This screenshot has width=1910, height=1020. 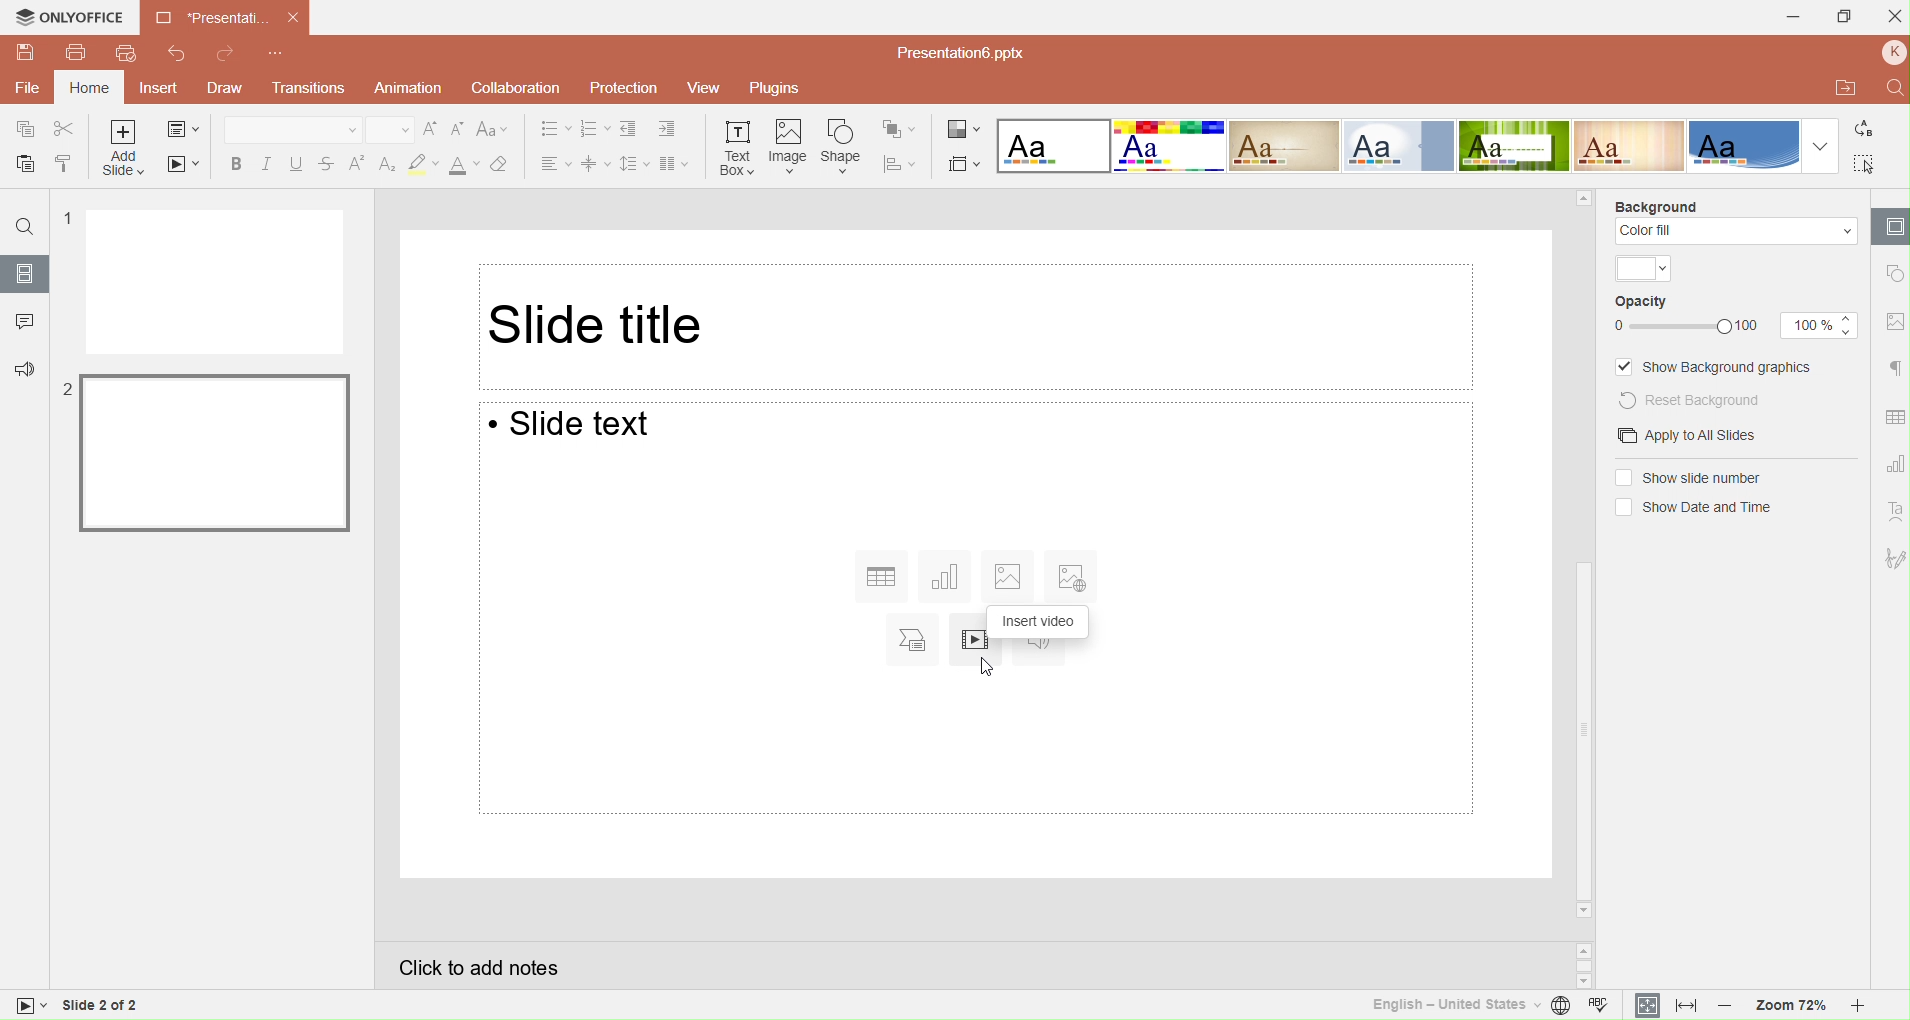 I want to click on Home, so click(x=90, y=86).